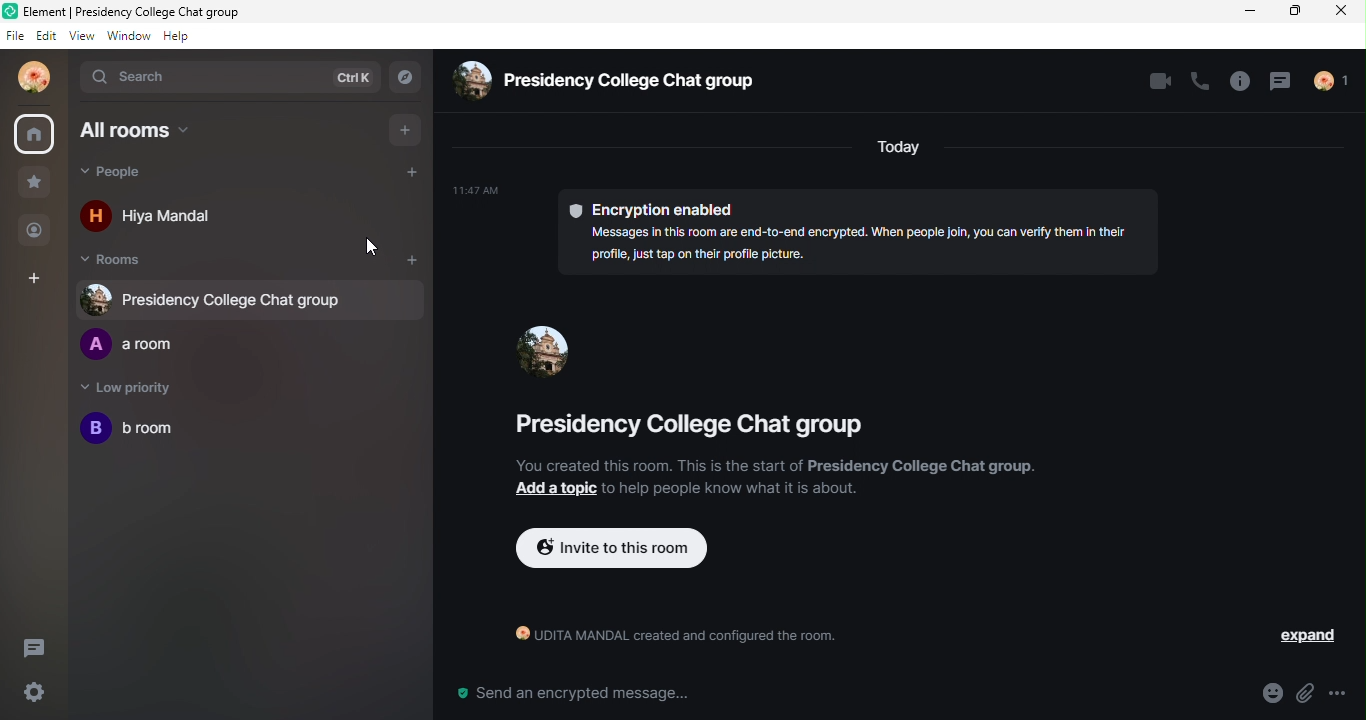  I want to click on search, so click(143, 77).